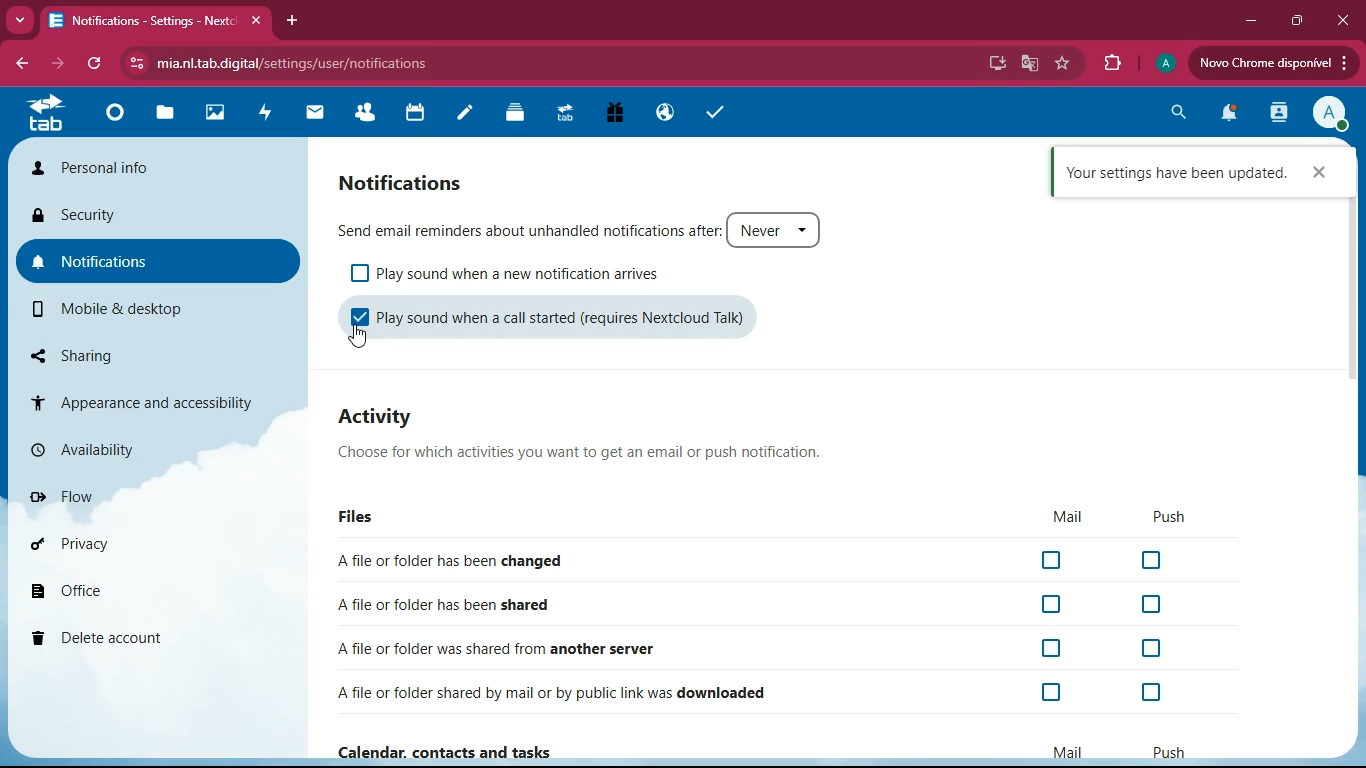 The image size is (1366, 768). What do you see at coordinates (666, 114) in the screenshot?
I see `public` at bounding box center [666, 114].